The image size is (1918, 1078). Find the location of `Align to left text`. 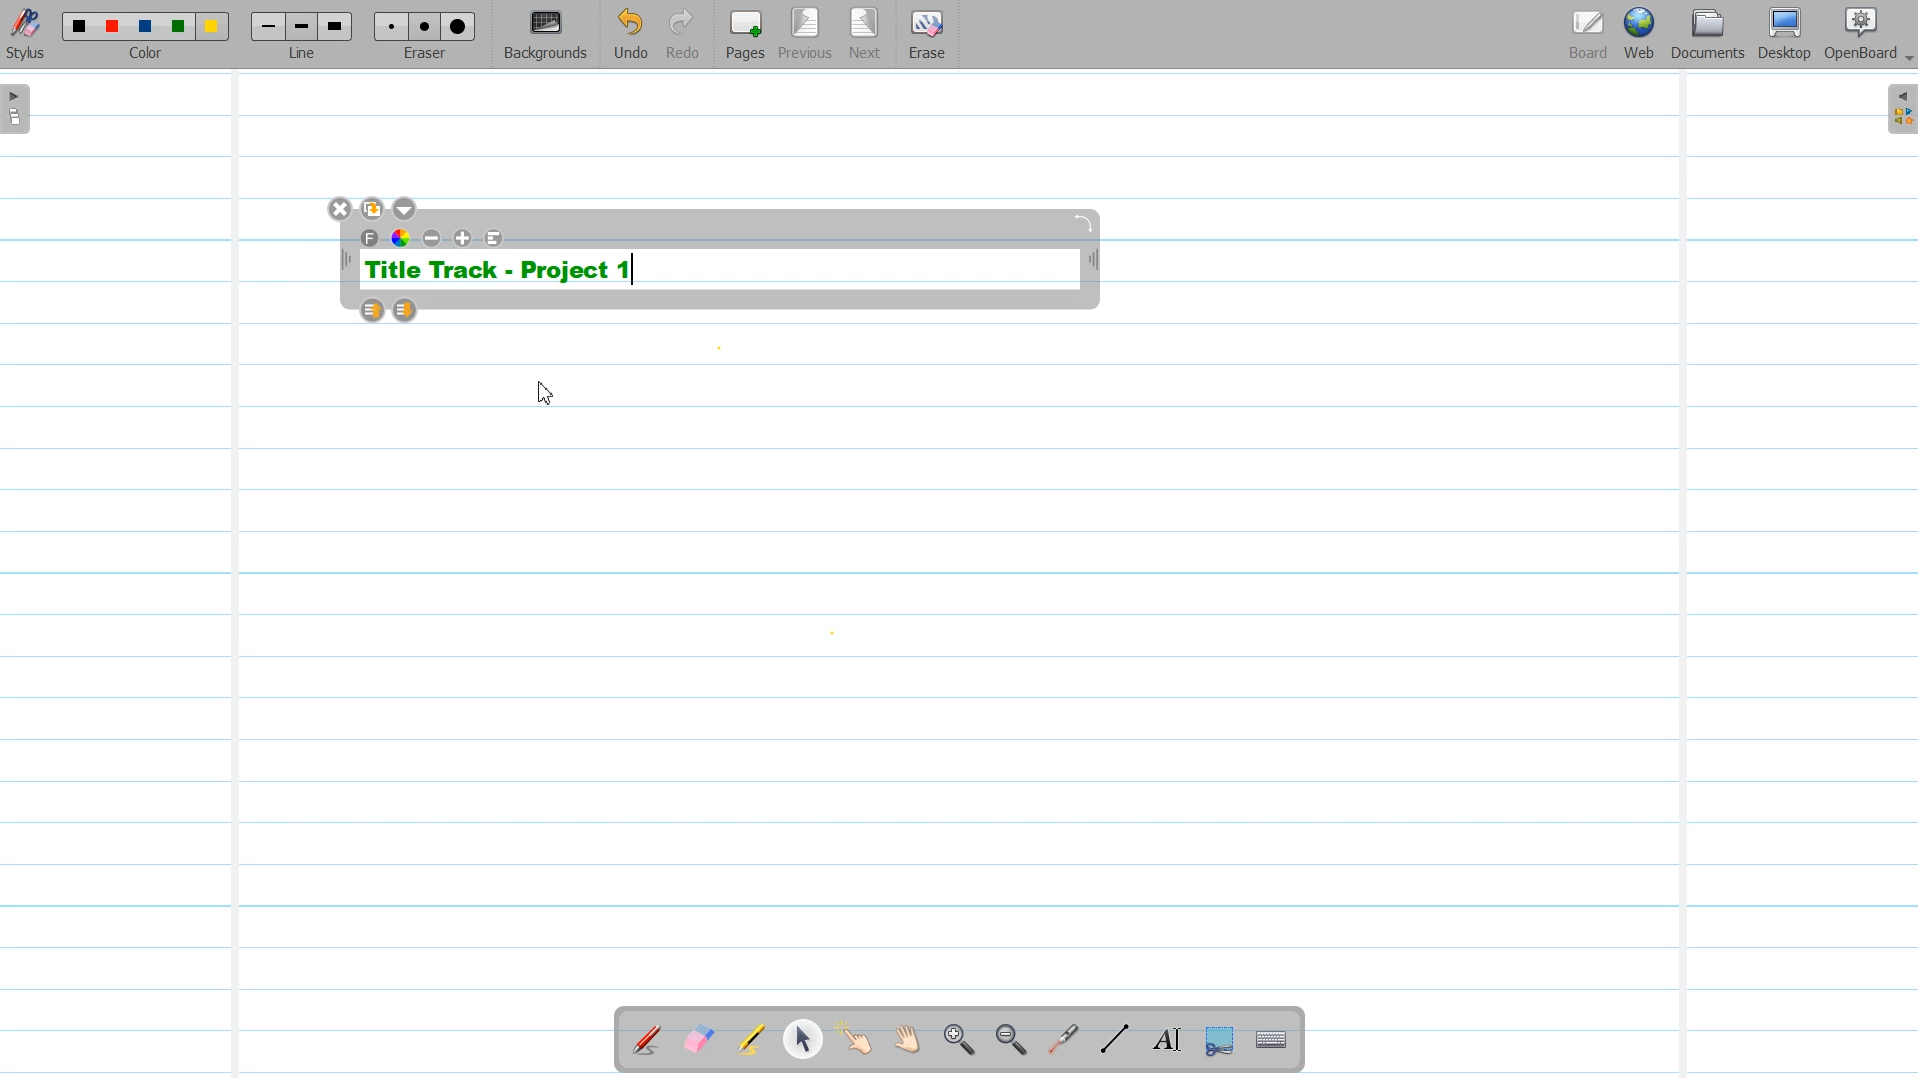

Align to left text is located at coordinates (495, 238).